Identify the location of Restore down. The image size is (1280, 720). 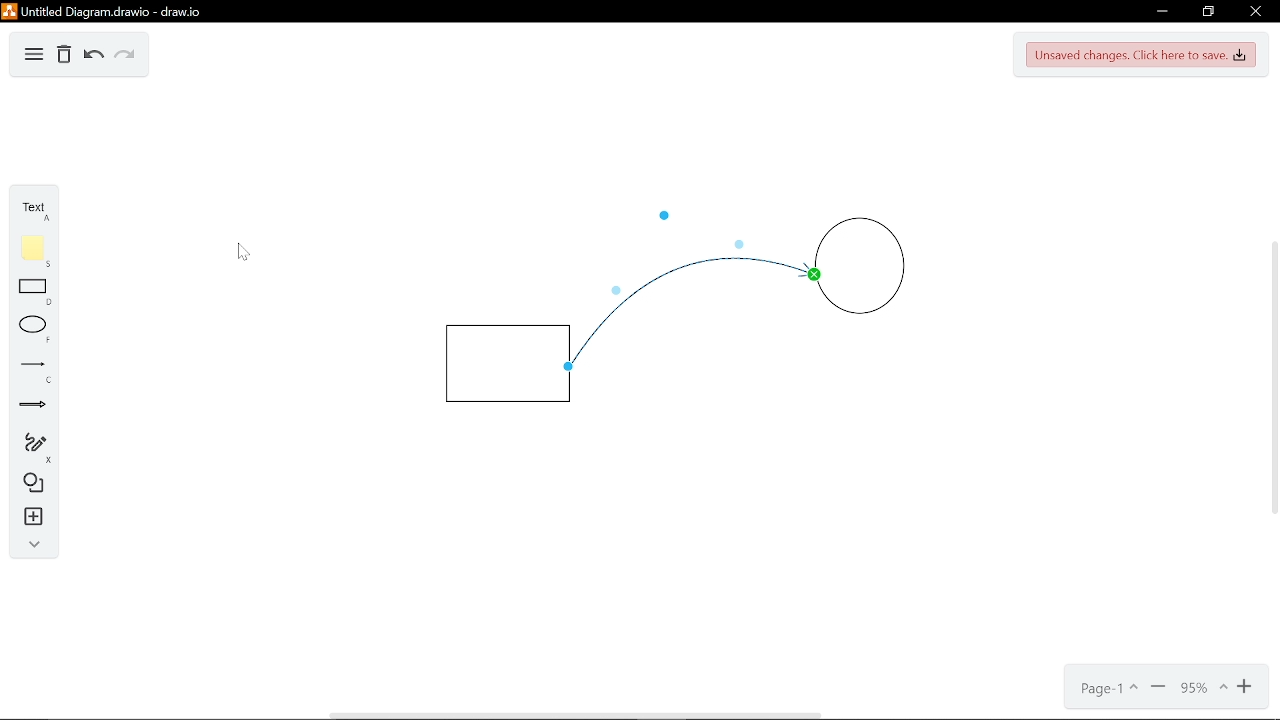
(1210, 12).